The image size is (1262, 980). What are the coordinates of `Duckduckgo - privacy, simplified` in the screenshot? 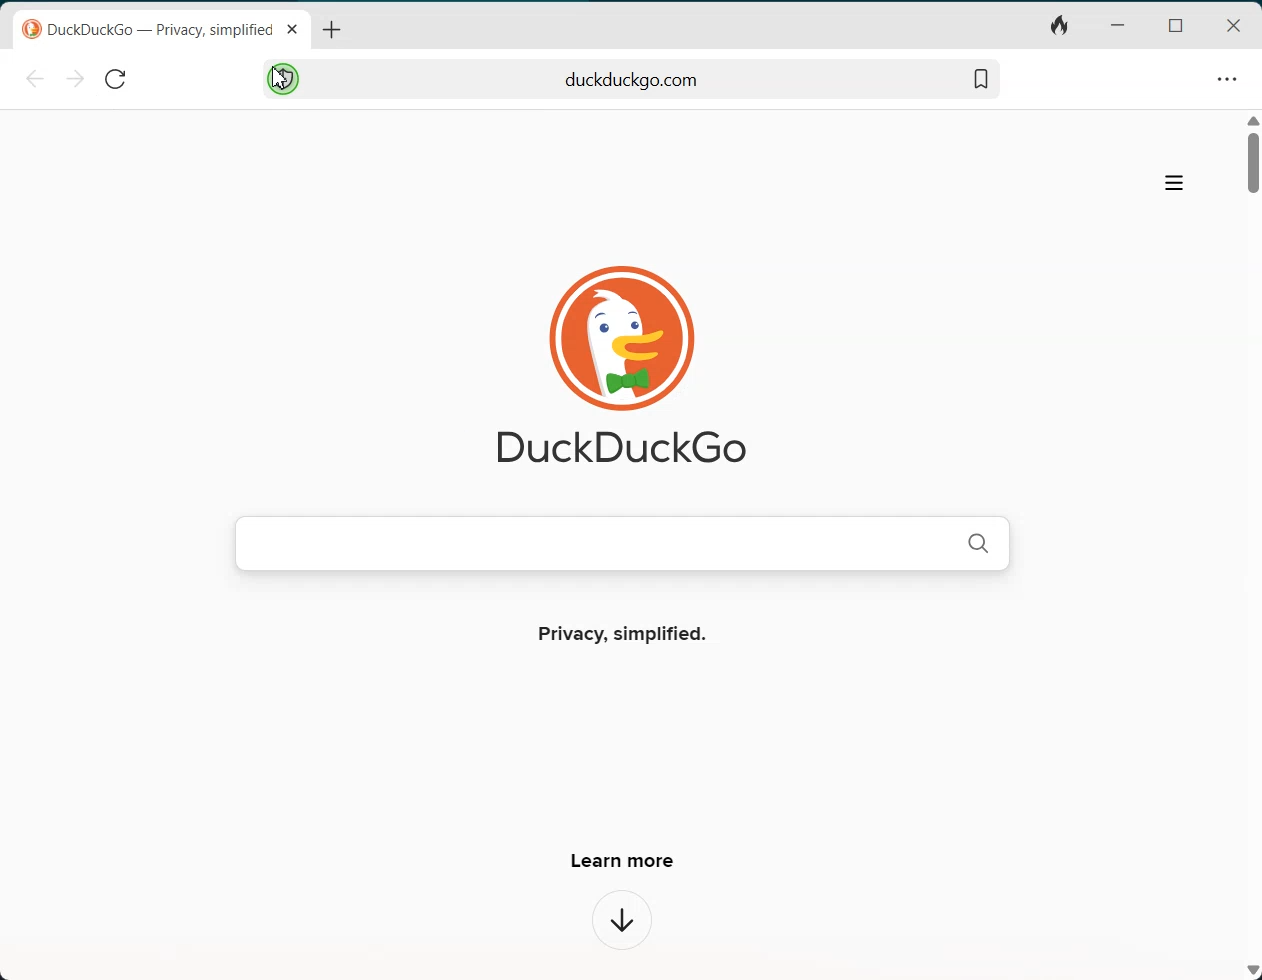 It's located at (147, 31).